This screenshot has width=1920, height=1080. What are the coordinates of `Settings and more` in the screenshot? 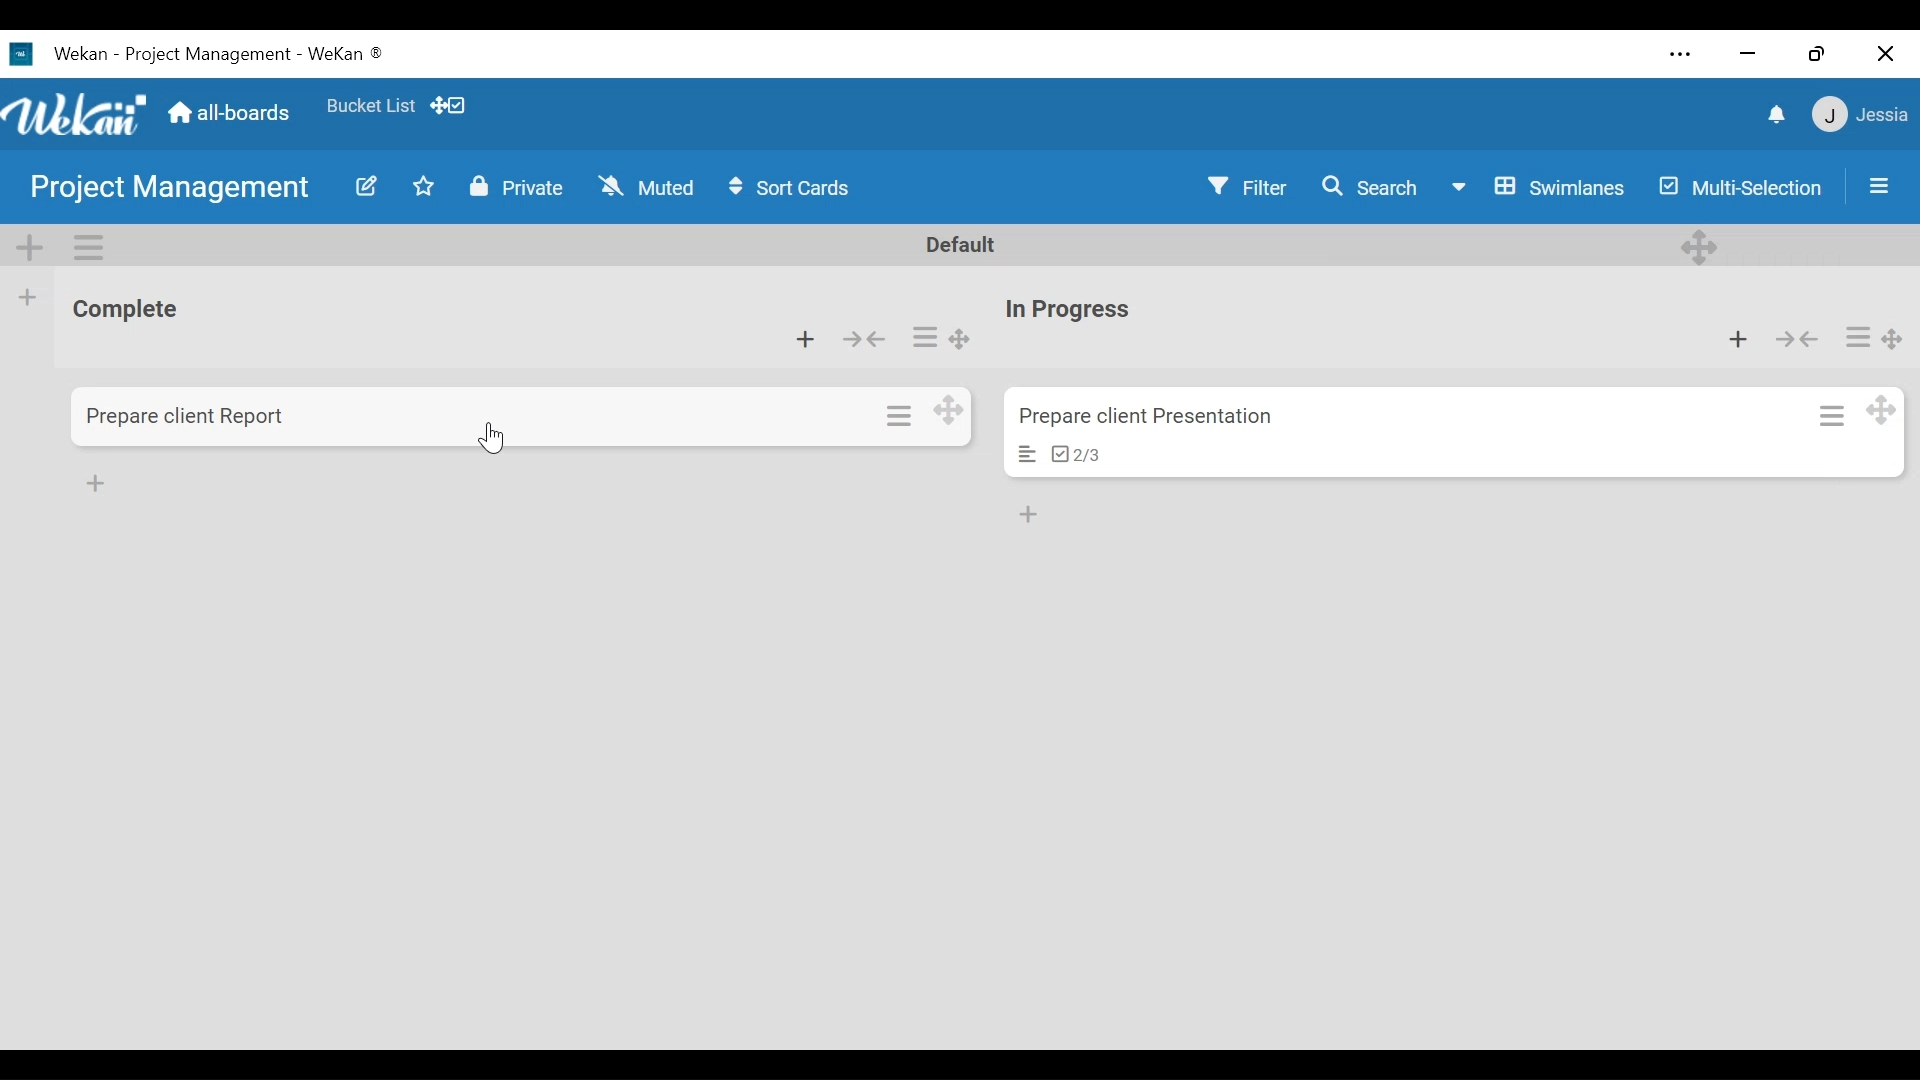 It's located at (1682, 55).